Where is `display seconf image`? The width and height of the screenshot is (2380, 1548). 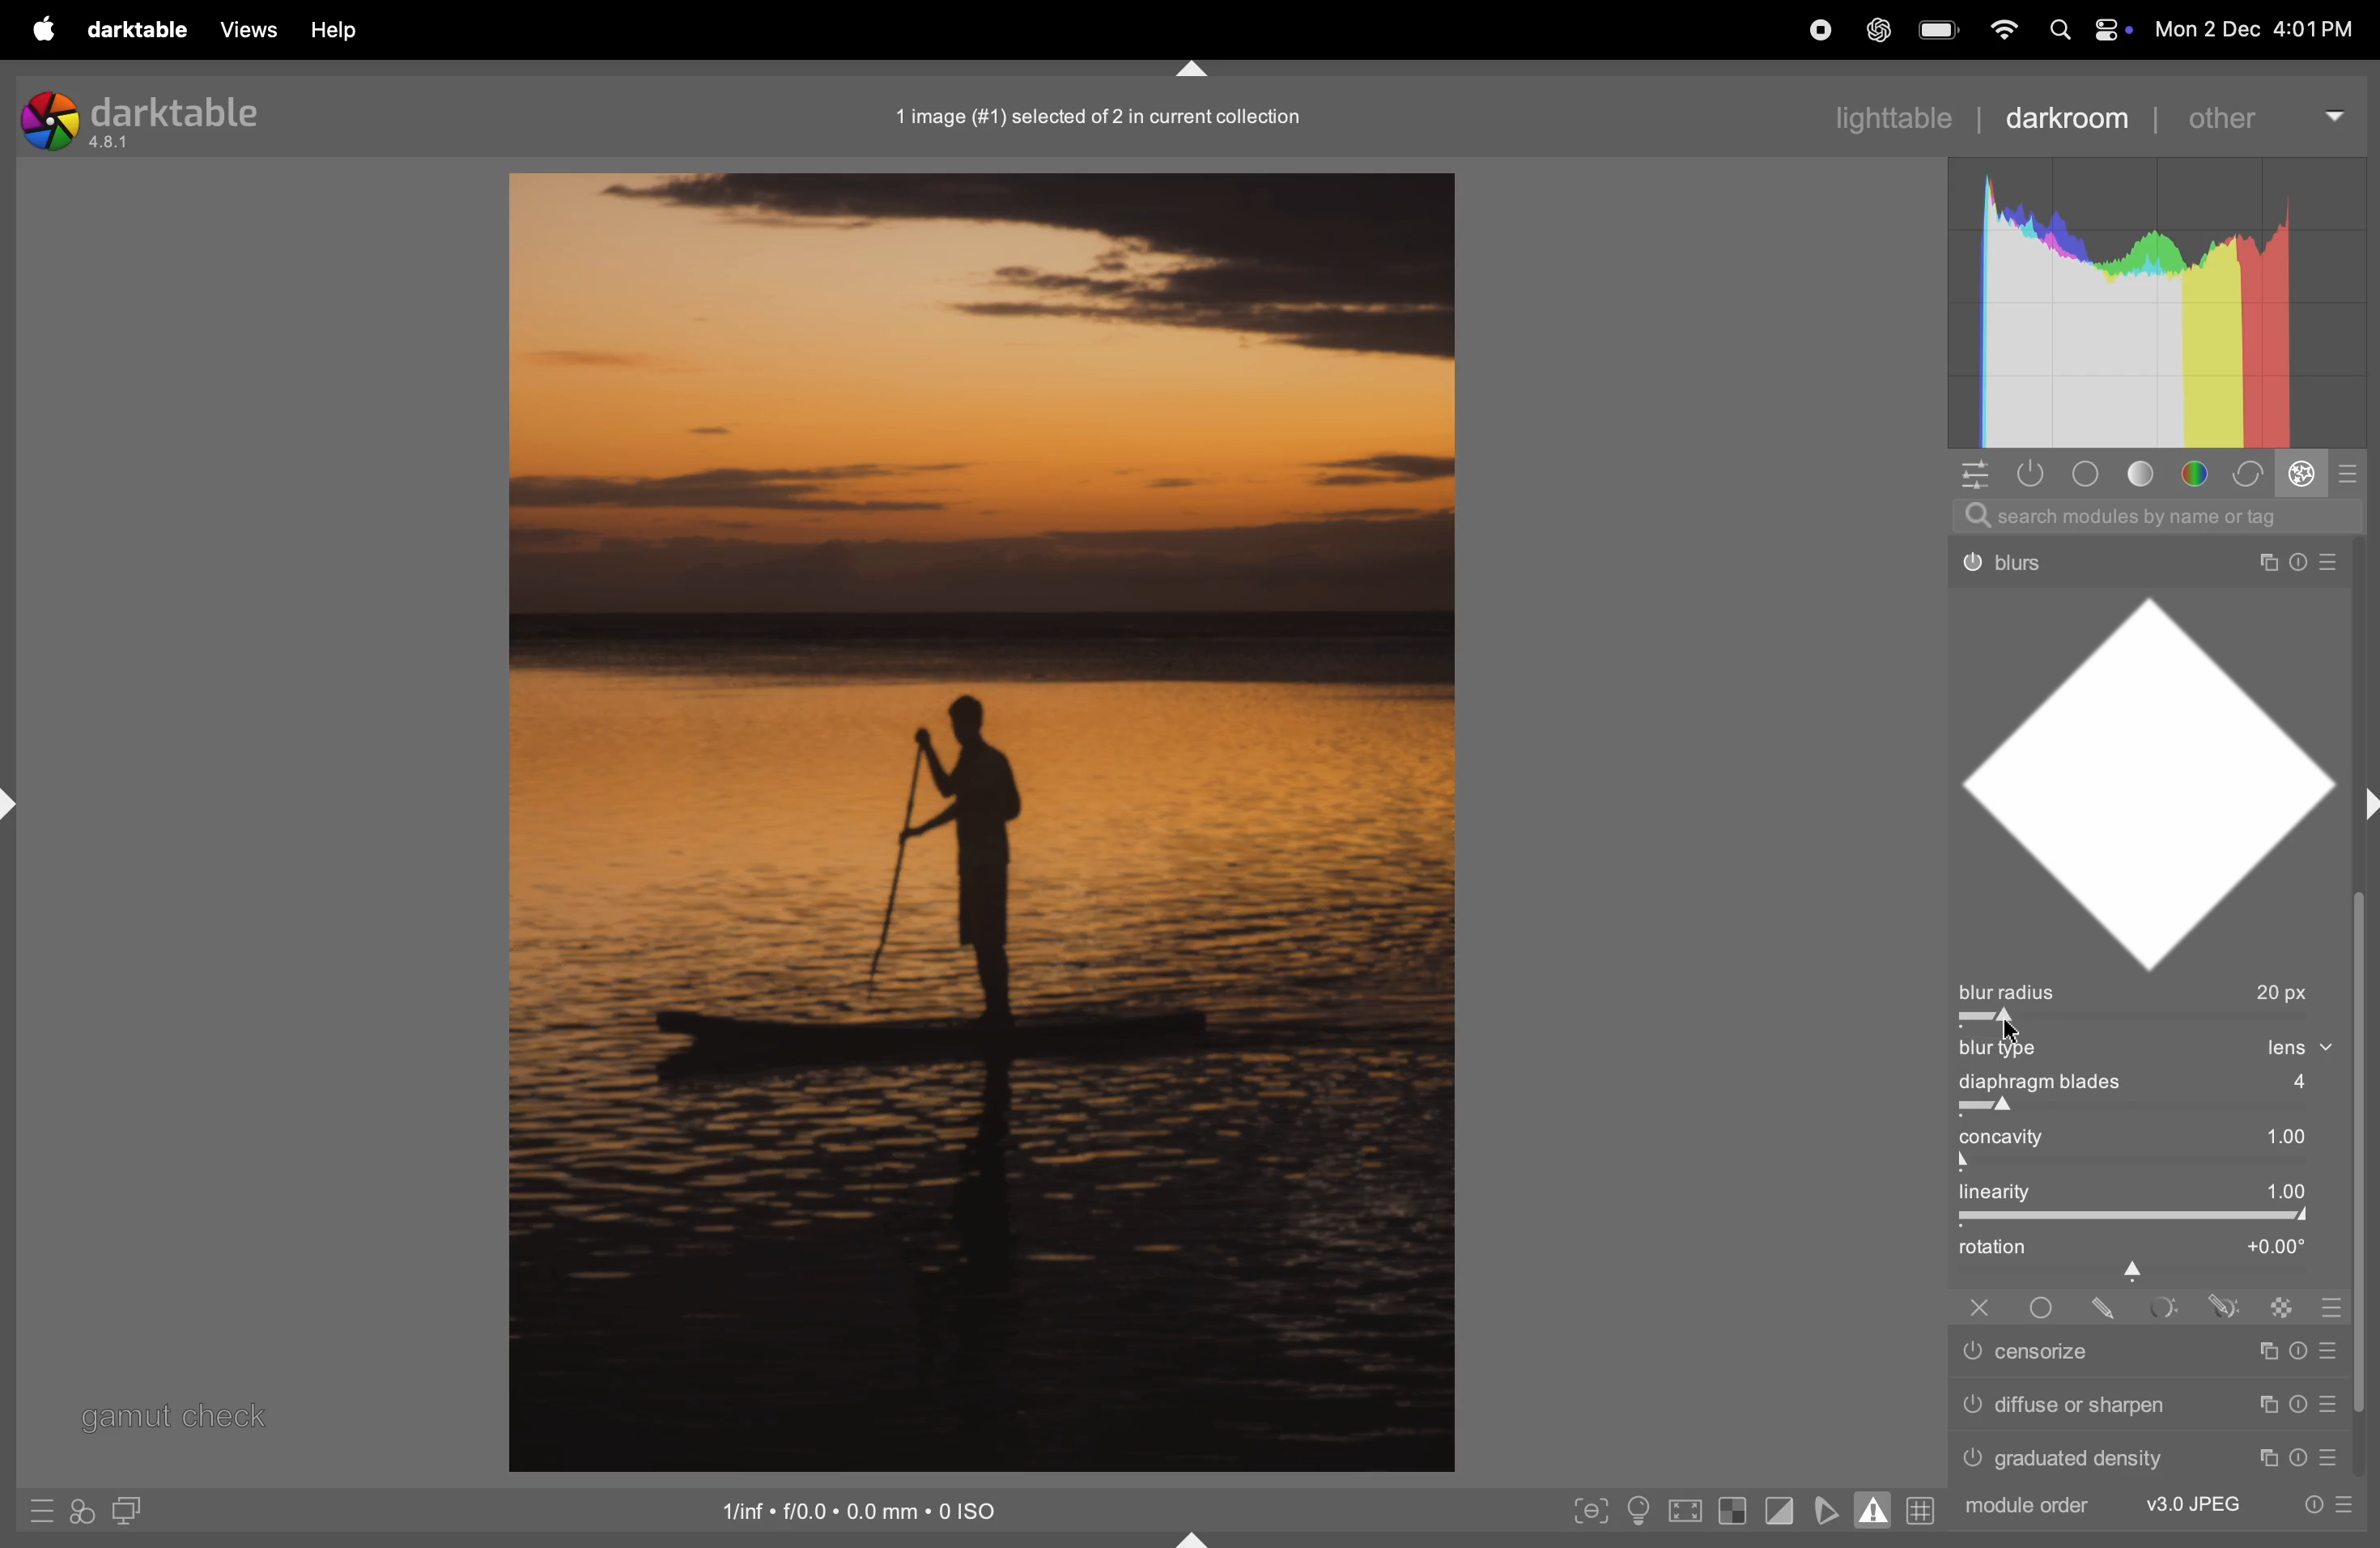
display seconf image is located at coordinates (131, 1510).